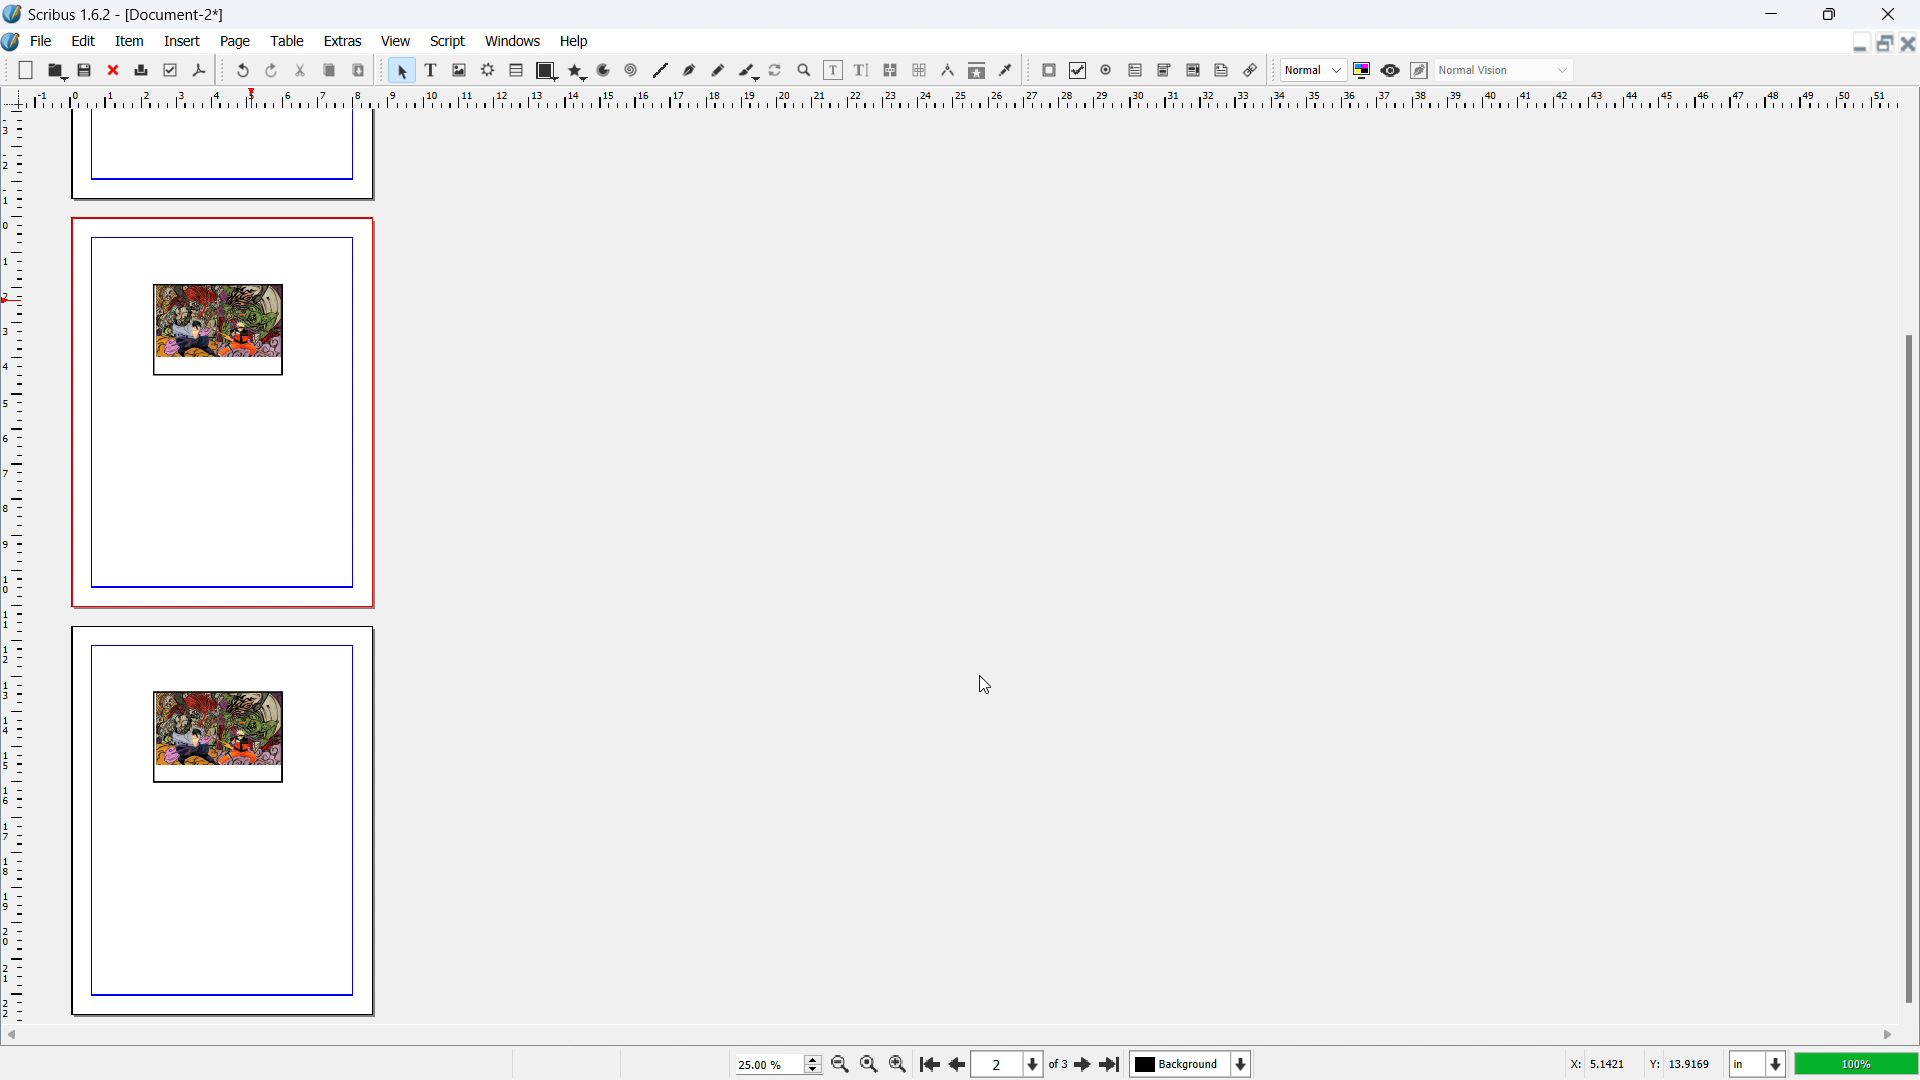 This screenshot has height=1080, width=1920. Describe the element at coordinates (396, 42) in the screenshot. I see `view` at that location.